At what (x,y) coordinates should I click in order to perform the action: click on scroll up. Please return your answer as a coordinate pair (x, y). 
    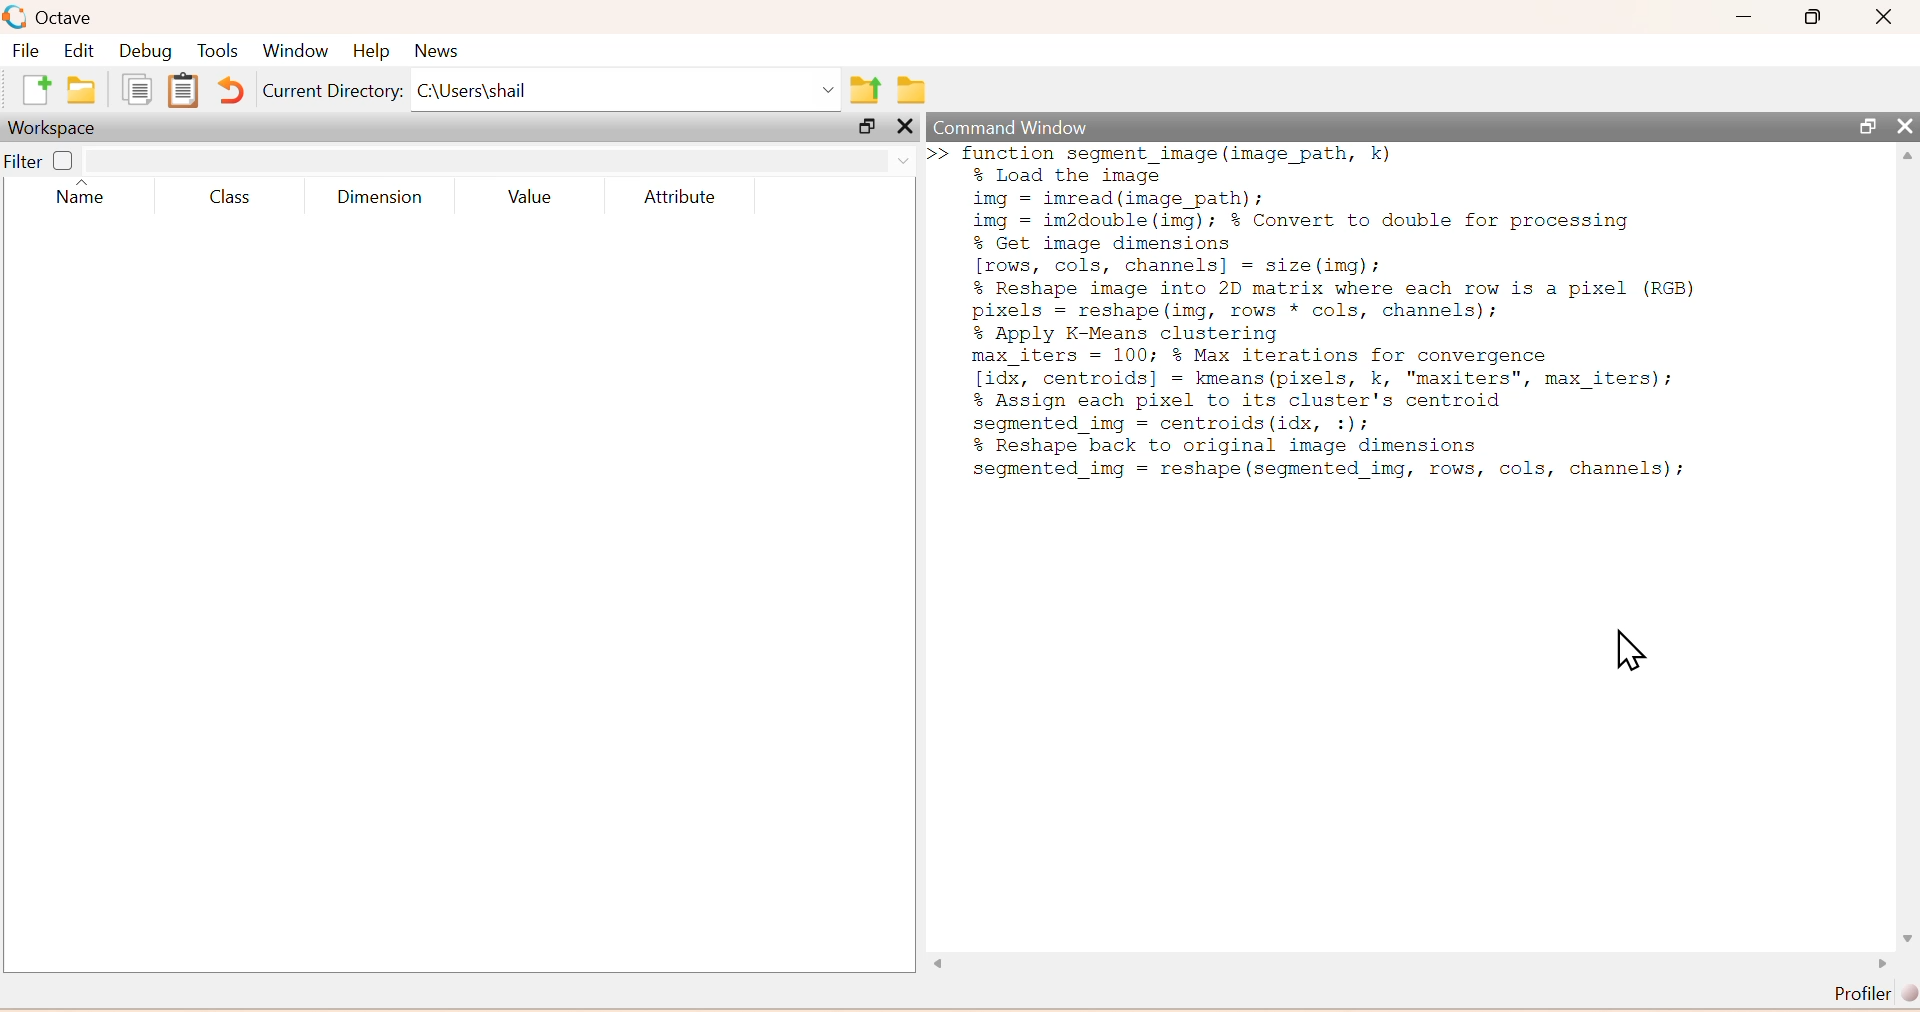
    Looking at the image, I should click on (1905, 158).